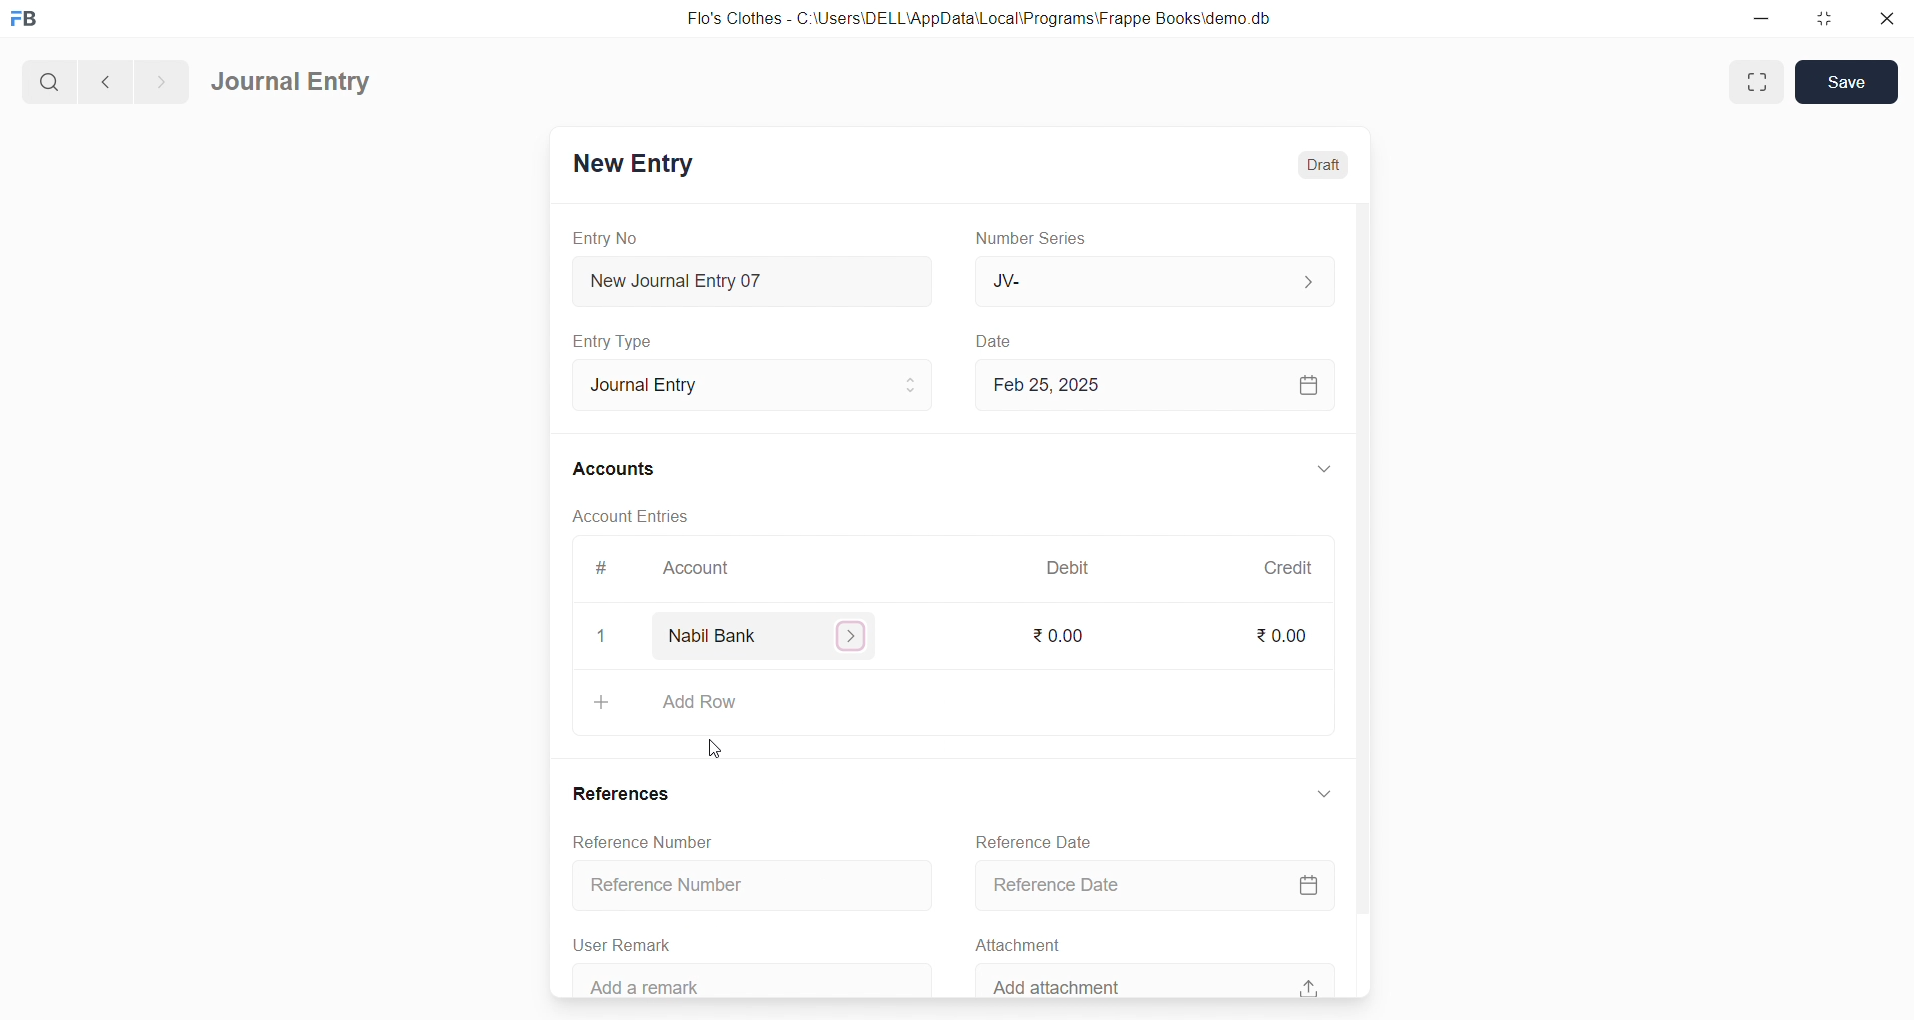 Image resolution: width=1914 pixels, height=1020 pixels. Describe the element at coordinates (955, 705) in the screenshot. I see `Add Row` at that location.